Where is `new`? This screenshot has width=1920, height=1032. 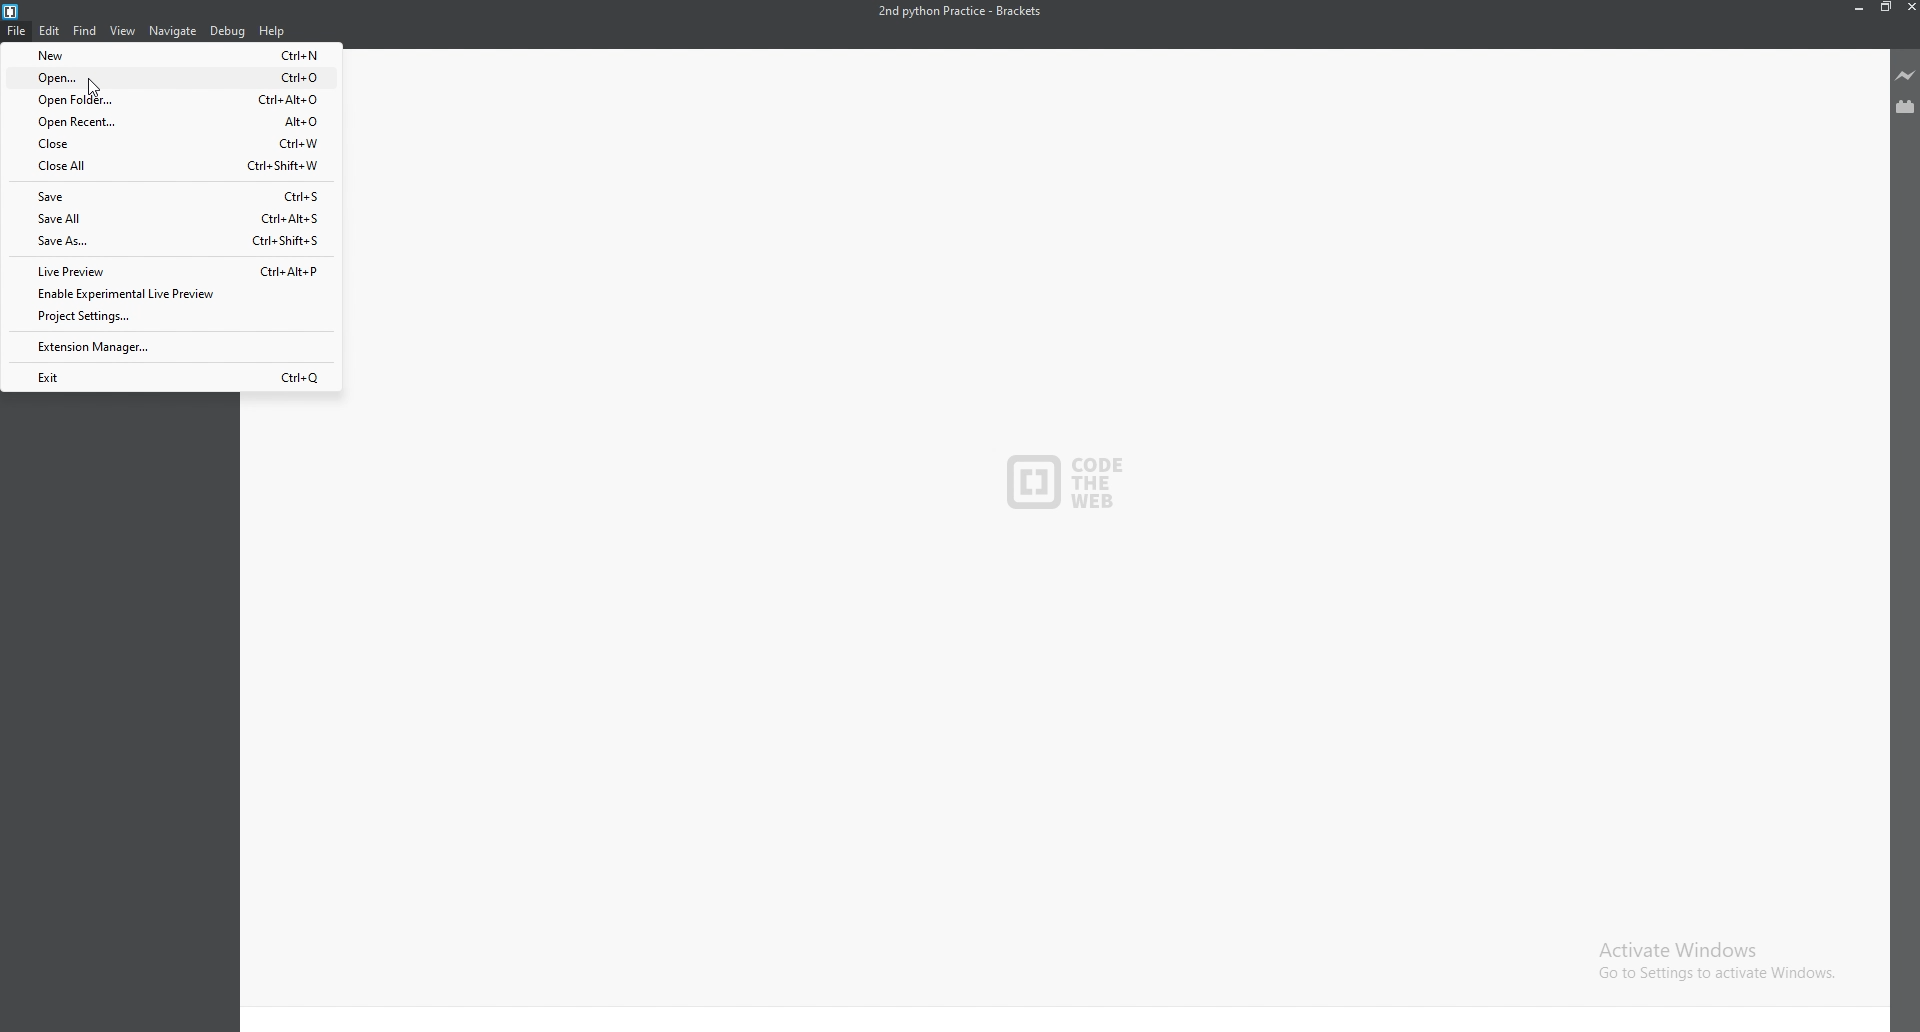
new is located at coordinates (169, 56).